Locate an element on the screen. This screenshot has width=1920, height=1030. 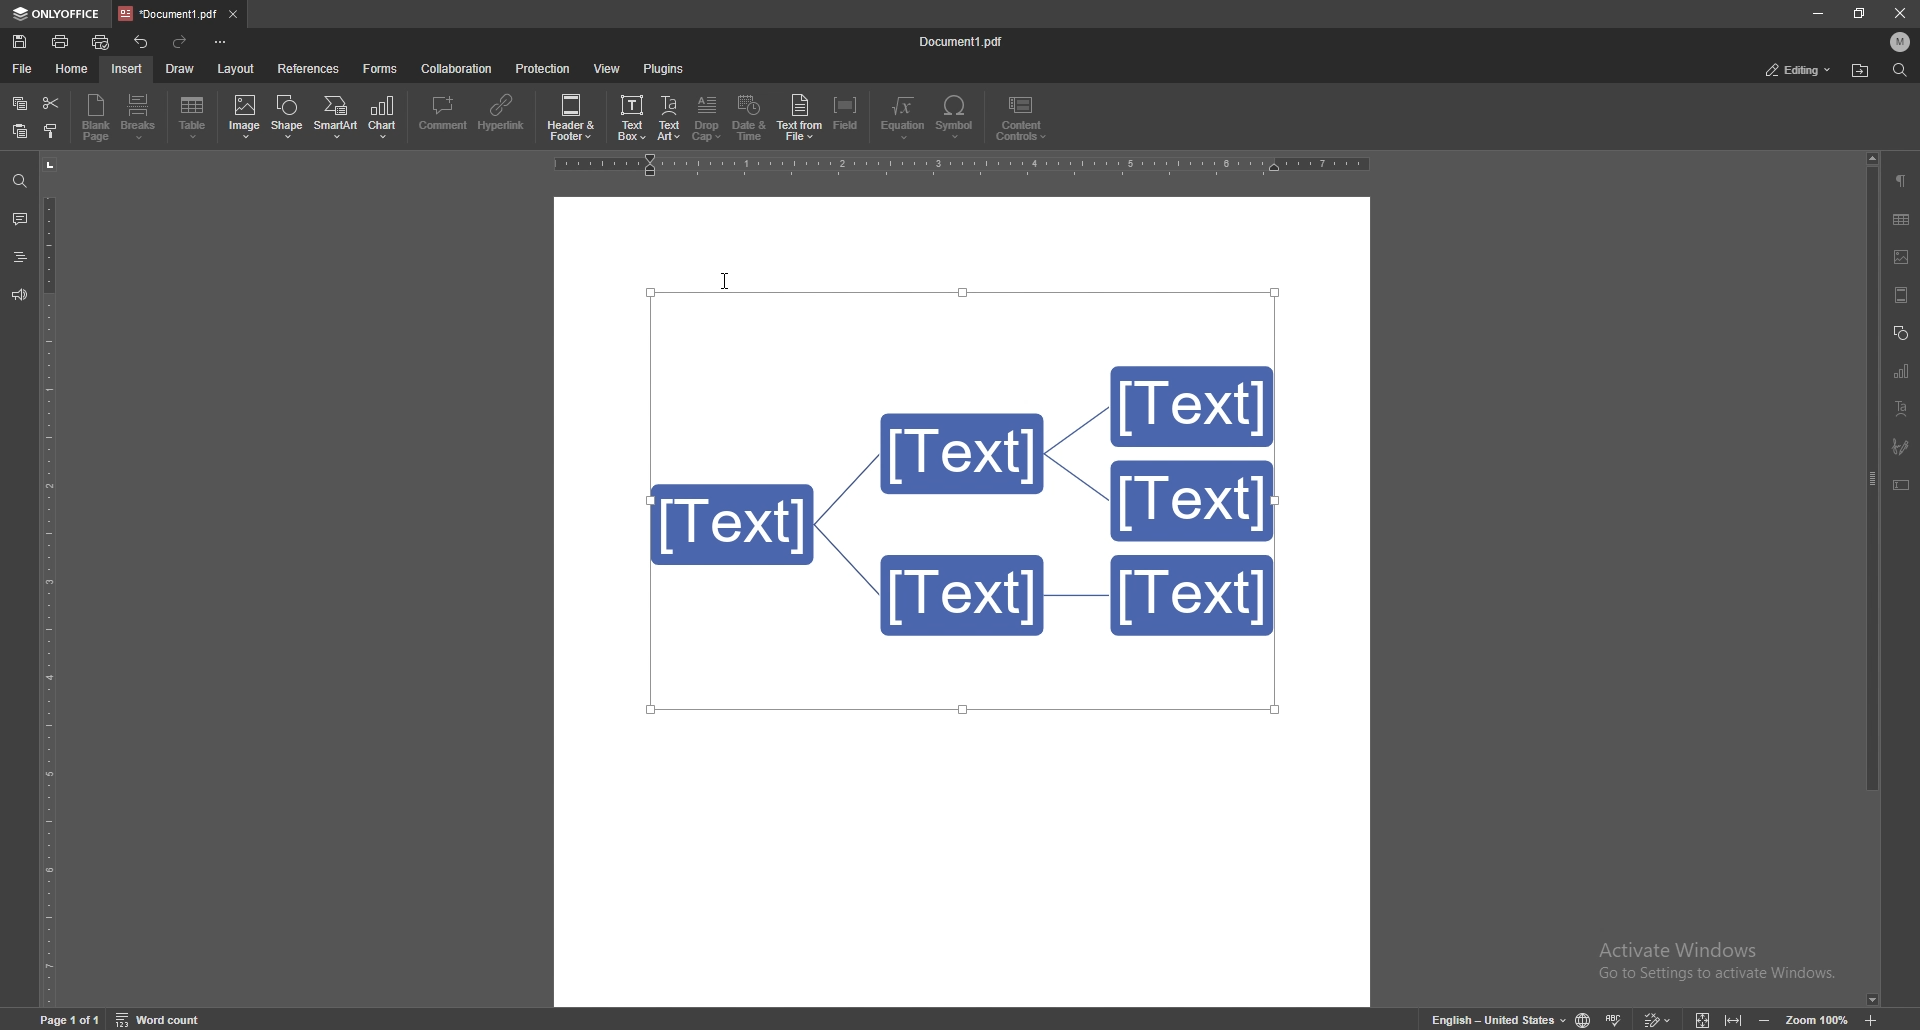
collaboration is located at coordinates (457, 69).